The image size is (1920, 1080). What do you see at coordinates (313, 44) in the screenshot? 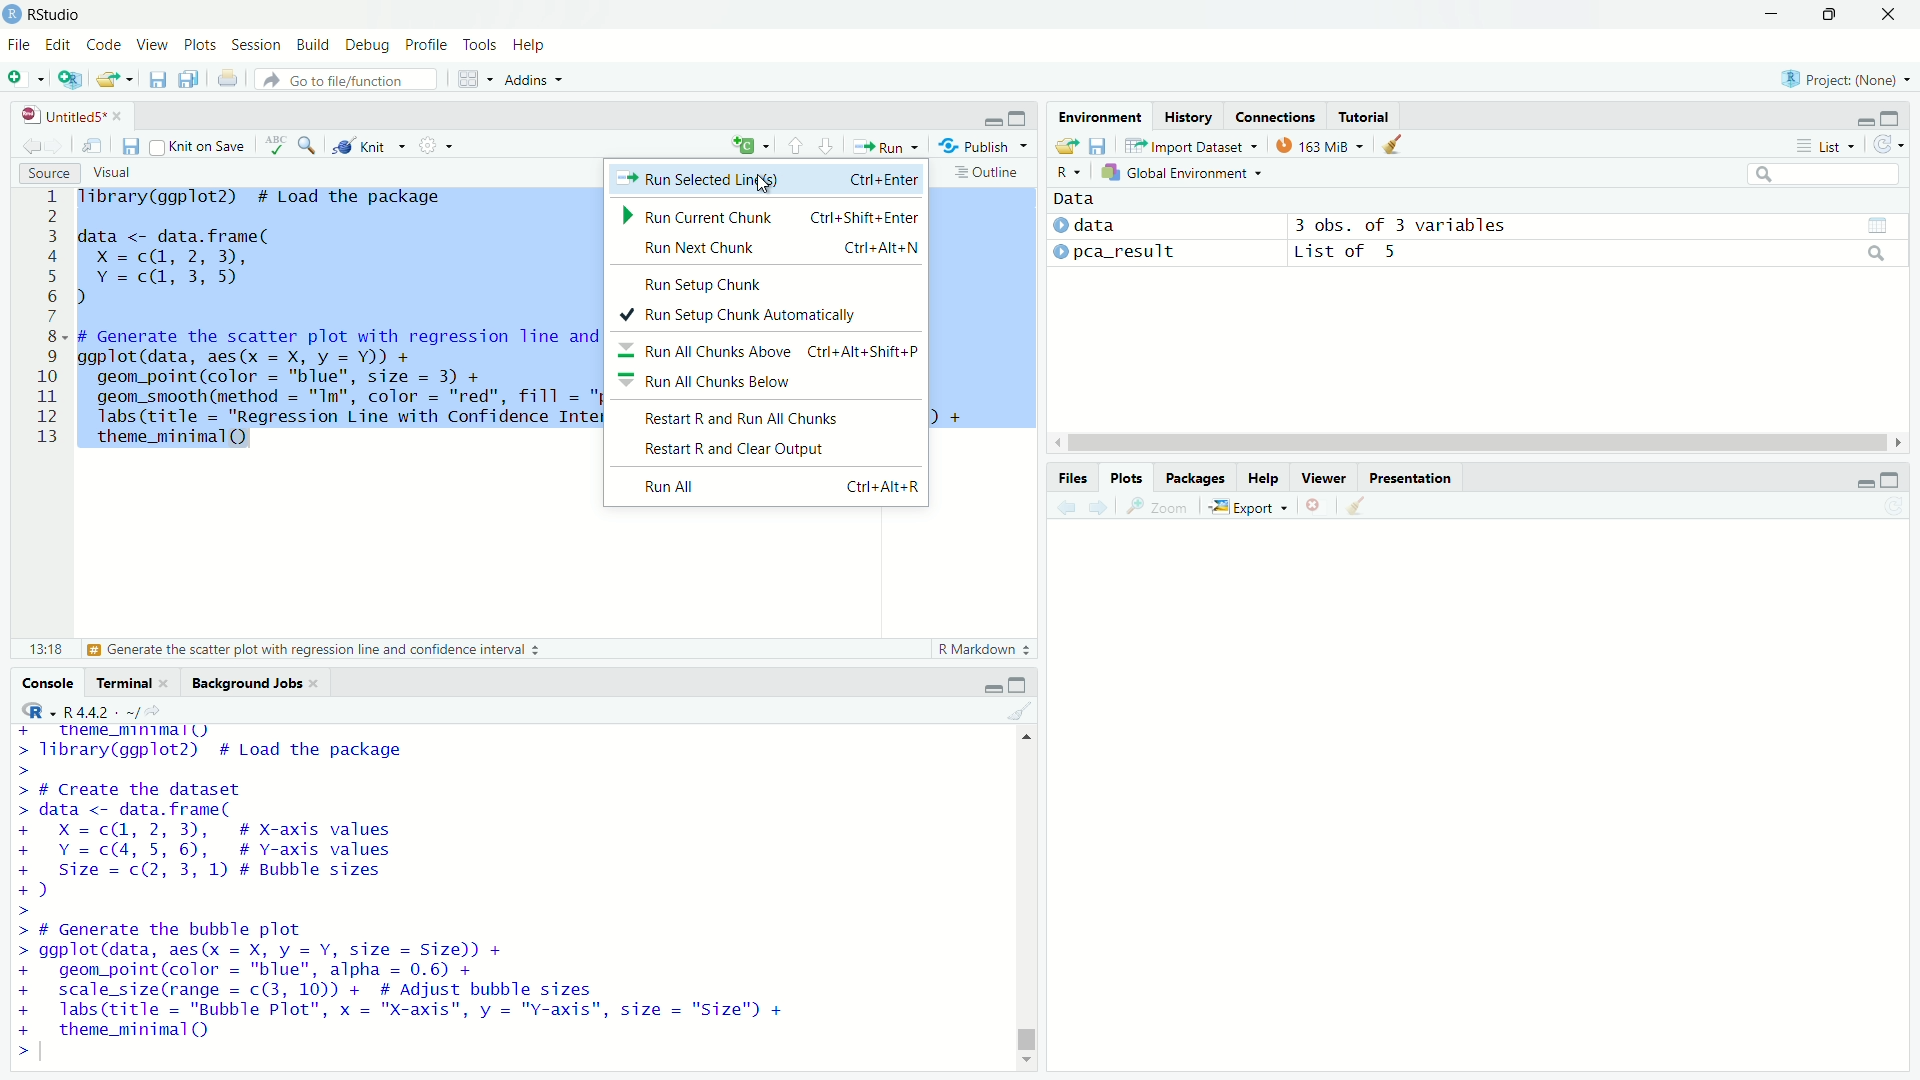
I see `Build` at bounding box center [313, 44].